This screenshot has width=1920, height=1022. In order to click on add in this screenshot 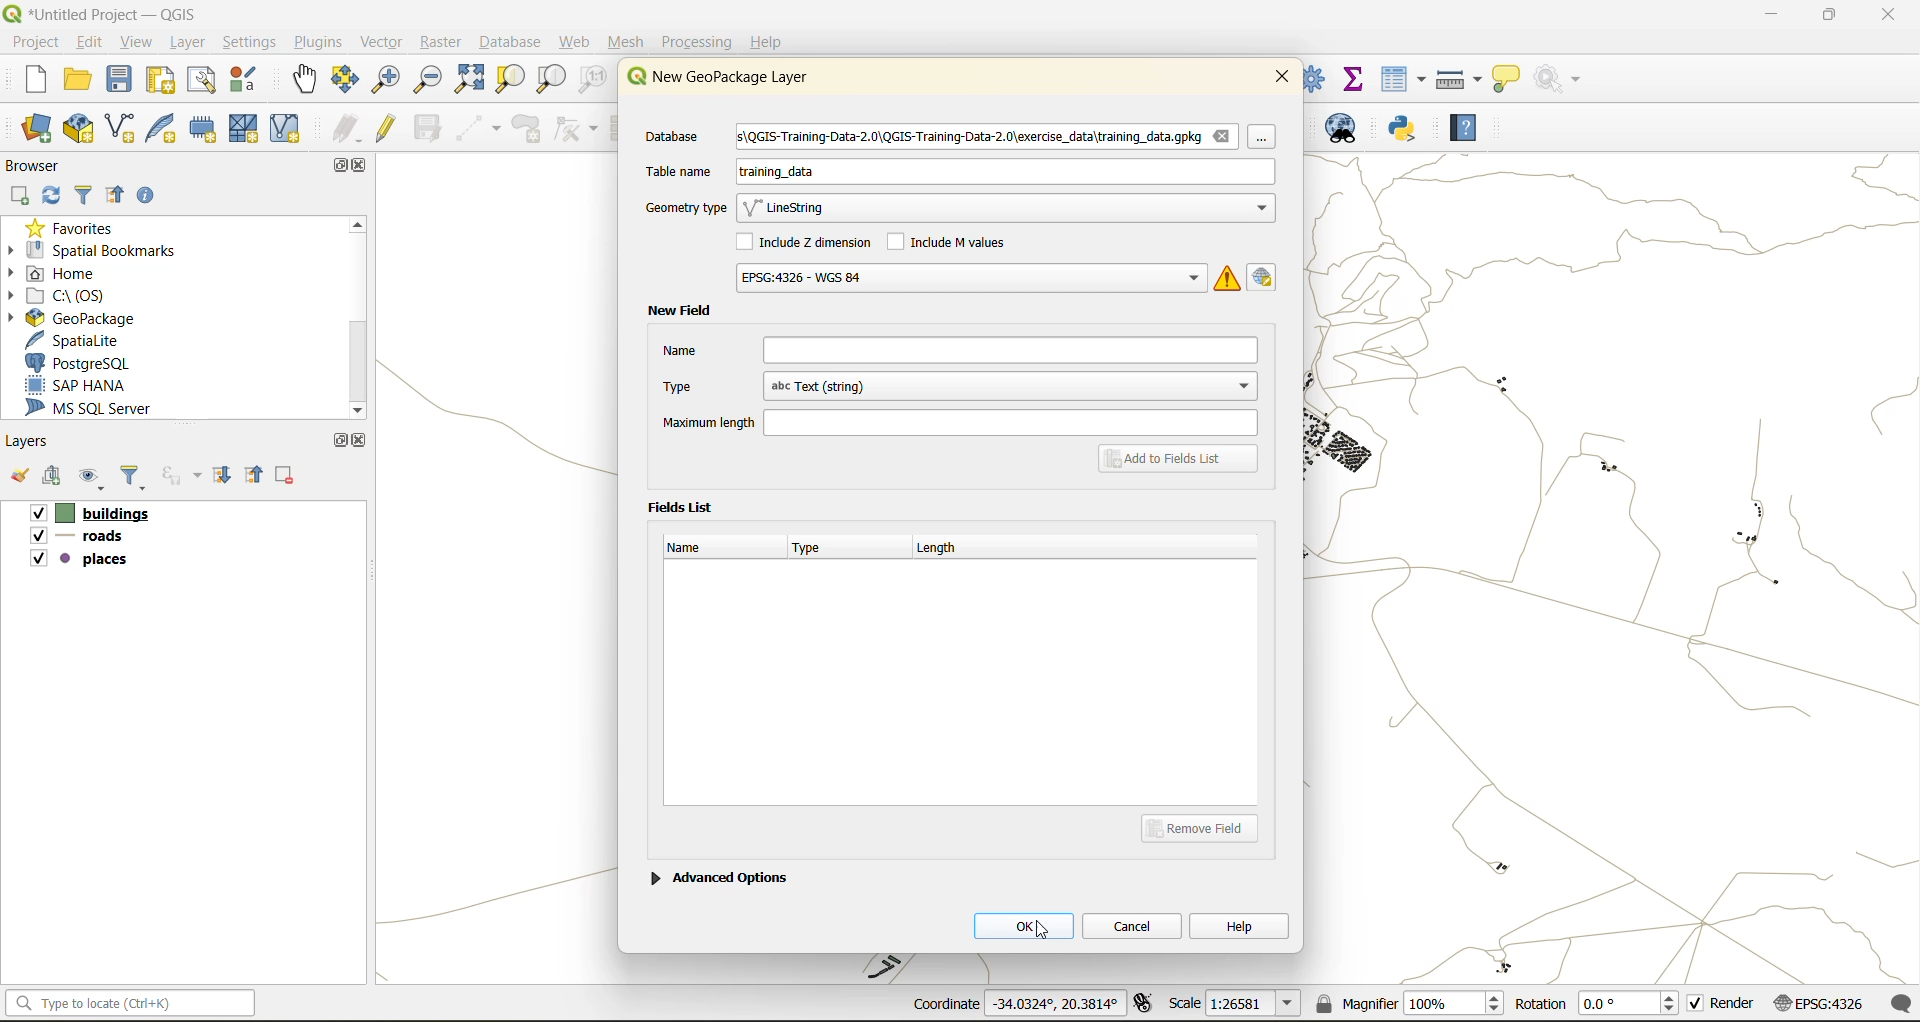, I will do `click(55, 478)`.